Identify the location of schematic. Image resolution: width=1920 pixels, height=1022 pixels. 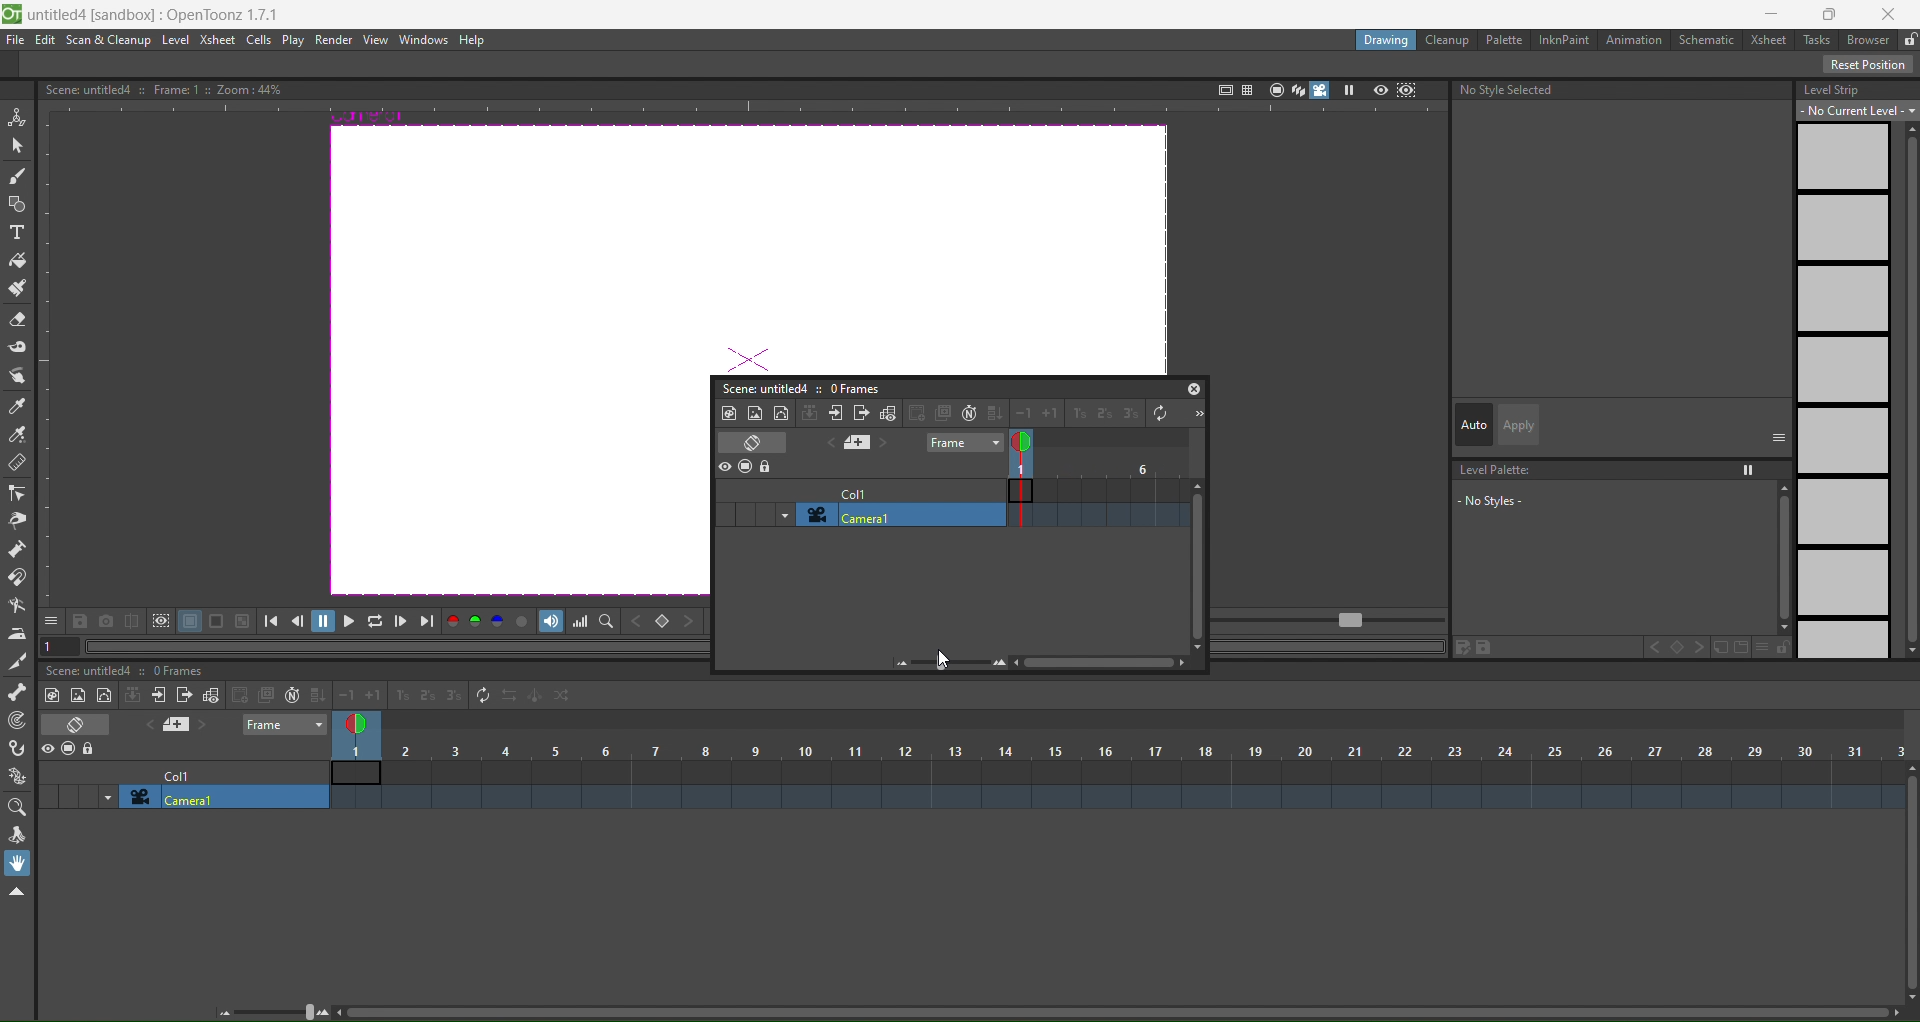
(1711, 41).